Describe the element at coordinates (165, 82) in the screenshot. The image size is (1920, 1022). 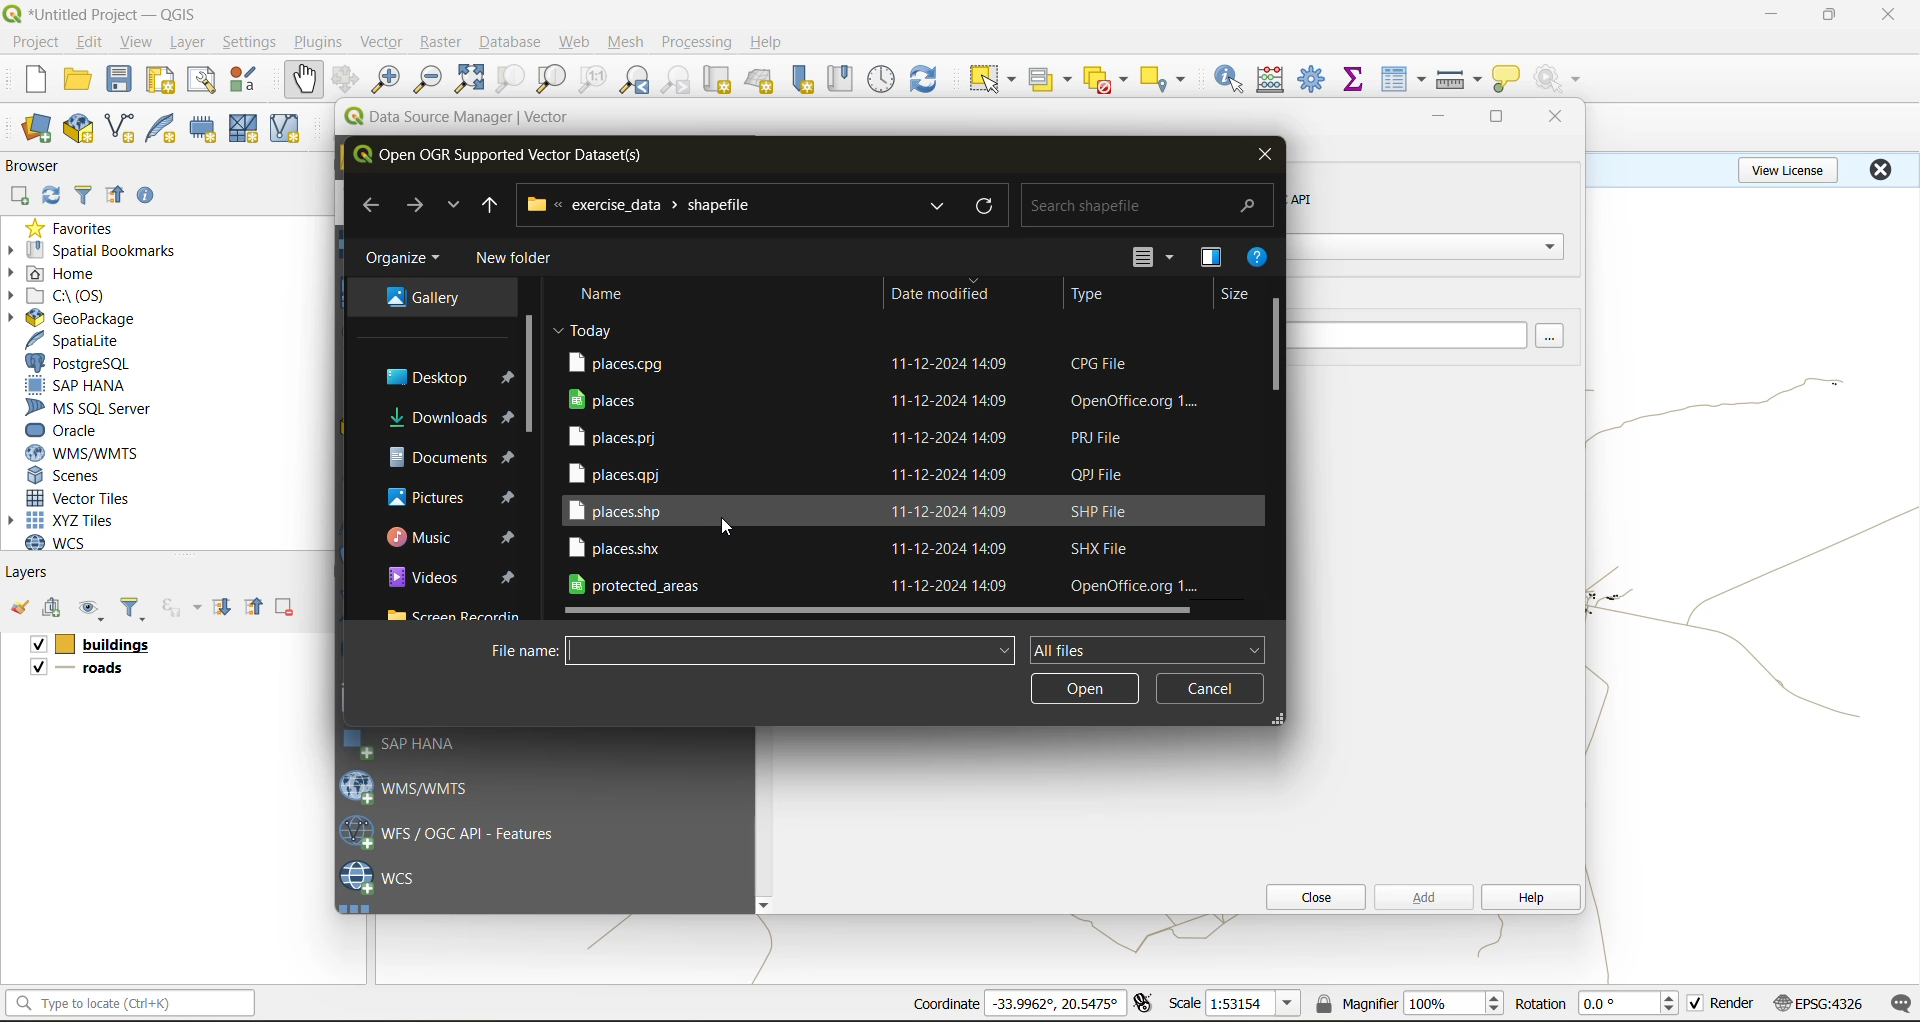
I see `print layout` at that location.